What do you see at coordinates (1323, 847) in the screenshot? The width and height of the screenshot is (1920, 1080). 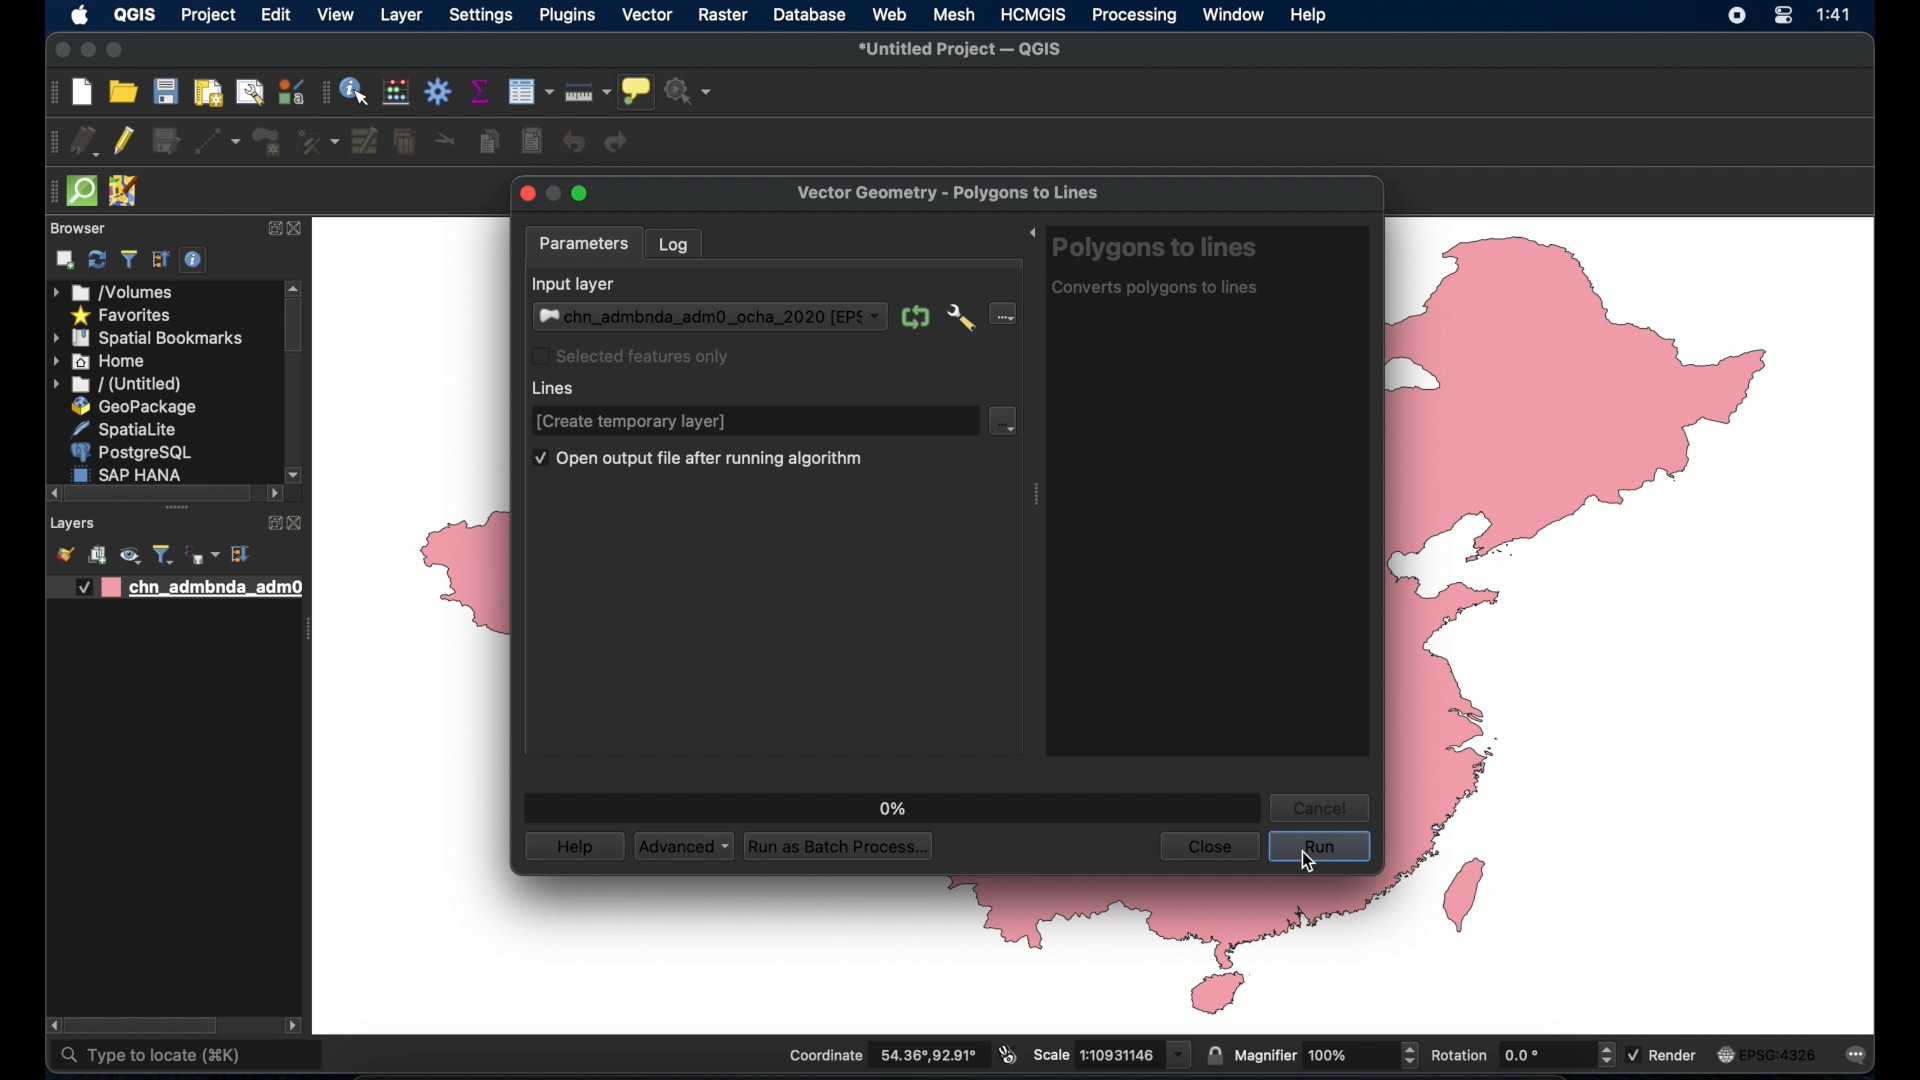 I see `run` at bounding box center [1323, 847].